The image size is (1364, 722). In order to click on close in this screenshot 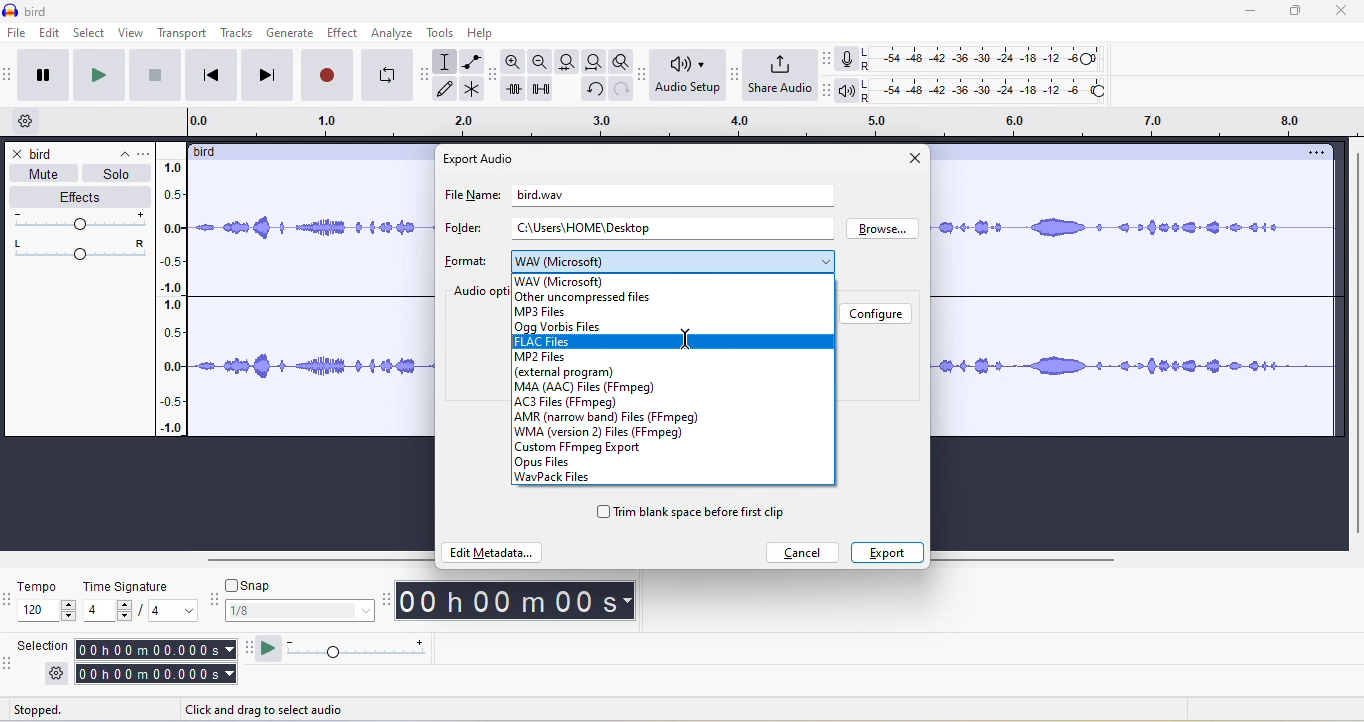, I will do `click(18, 155)`.